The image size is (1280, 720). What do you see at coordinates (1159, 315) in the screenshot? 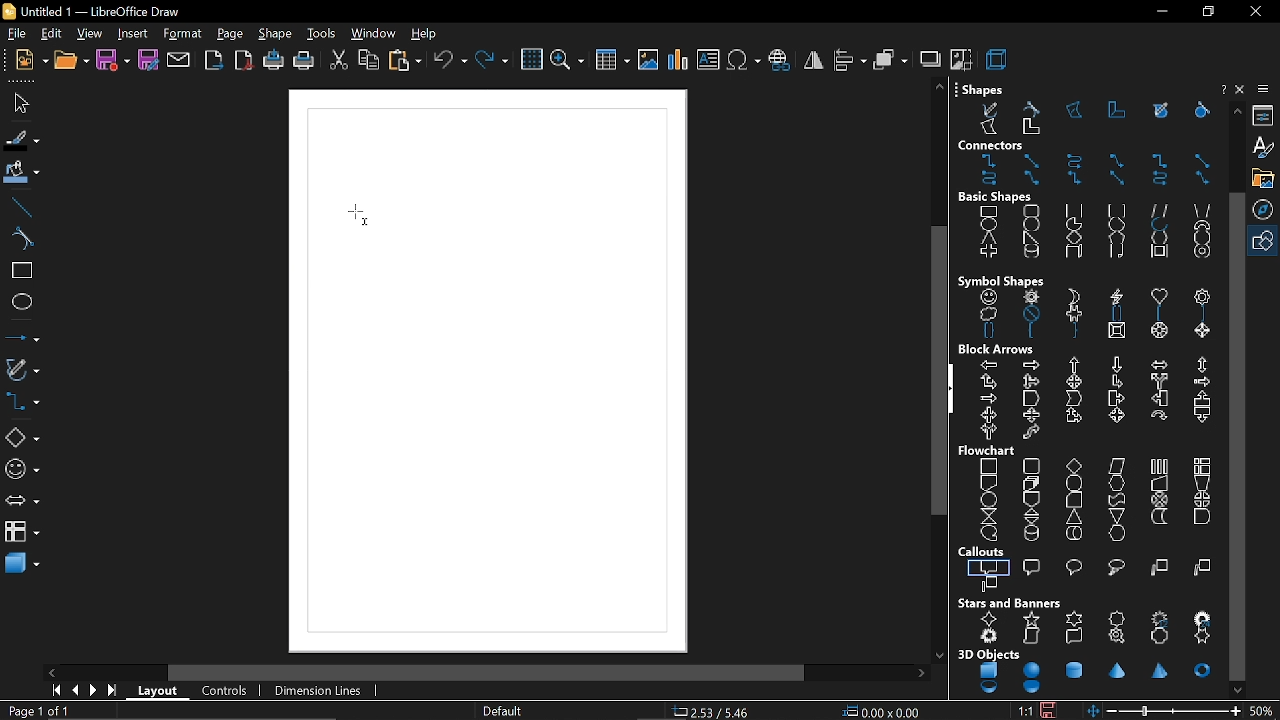
I see `left bracket` at bounding box center [1159, 315].